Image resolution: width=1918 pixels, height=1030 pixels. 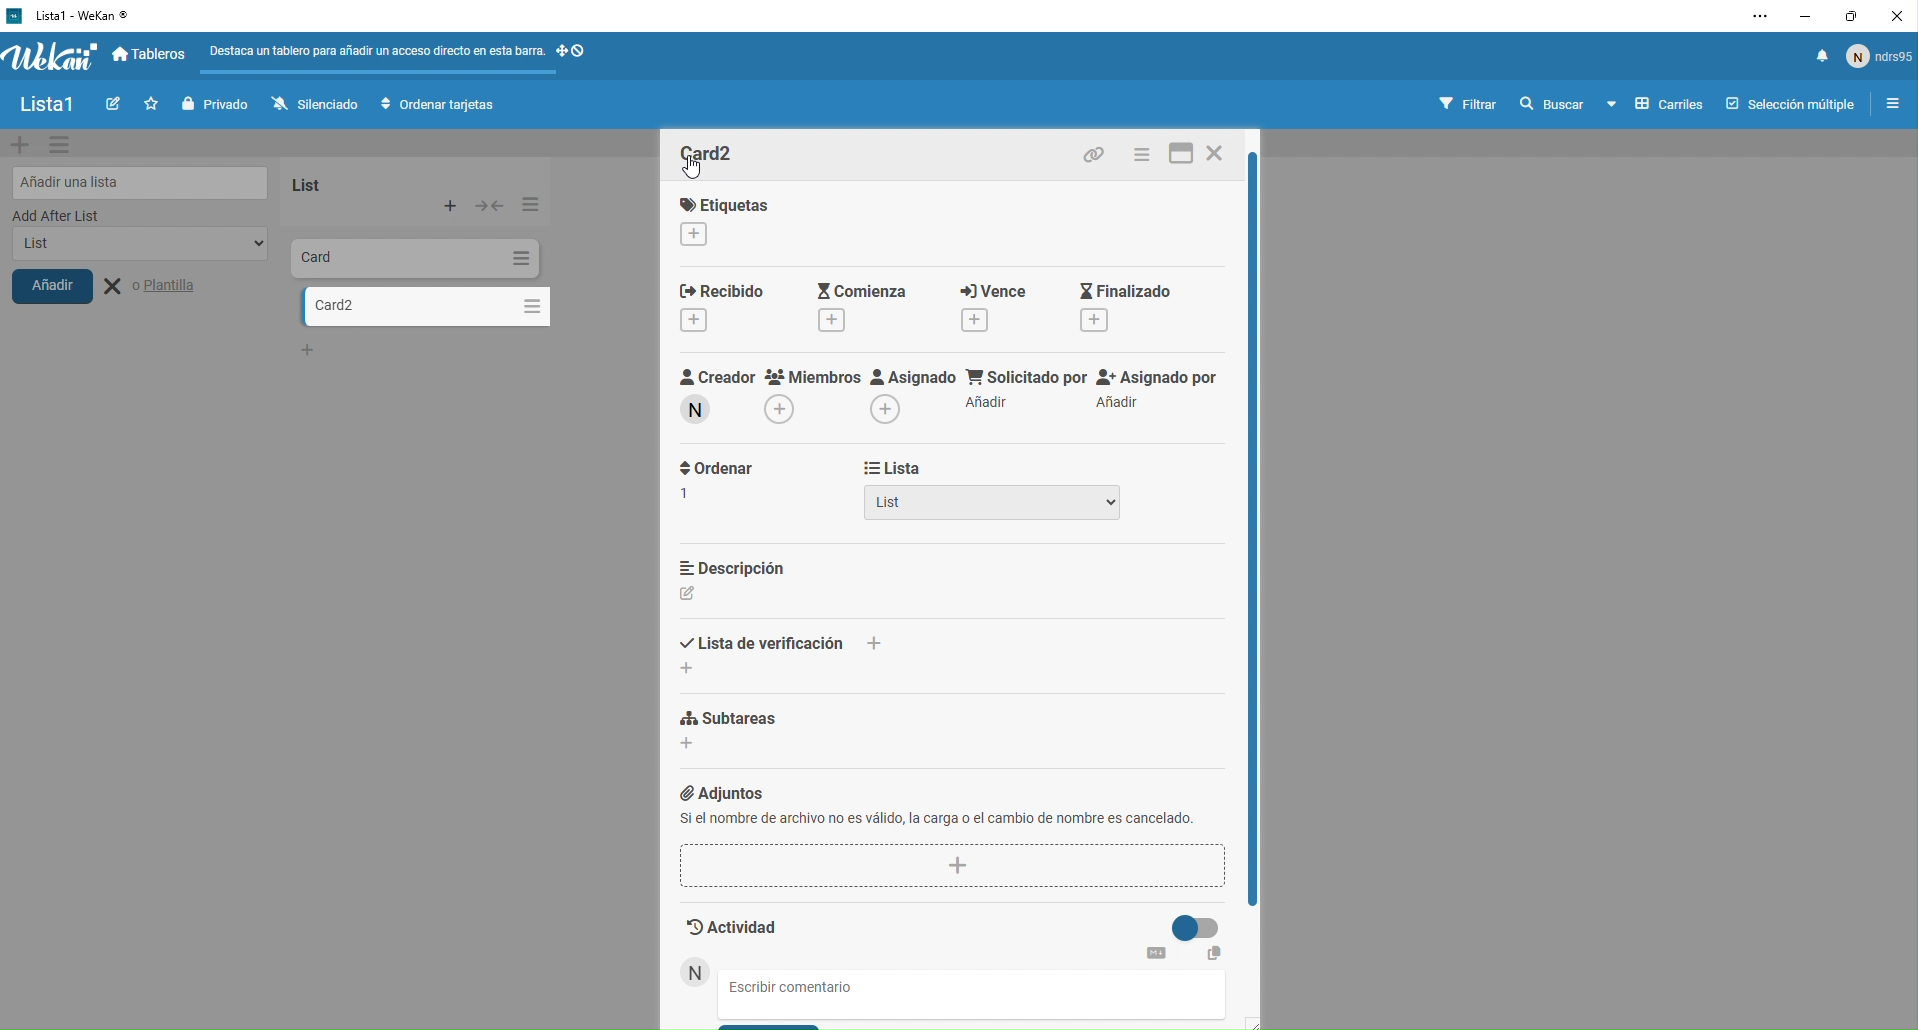 I want to click on Add, so click(x=452, y=206).